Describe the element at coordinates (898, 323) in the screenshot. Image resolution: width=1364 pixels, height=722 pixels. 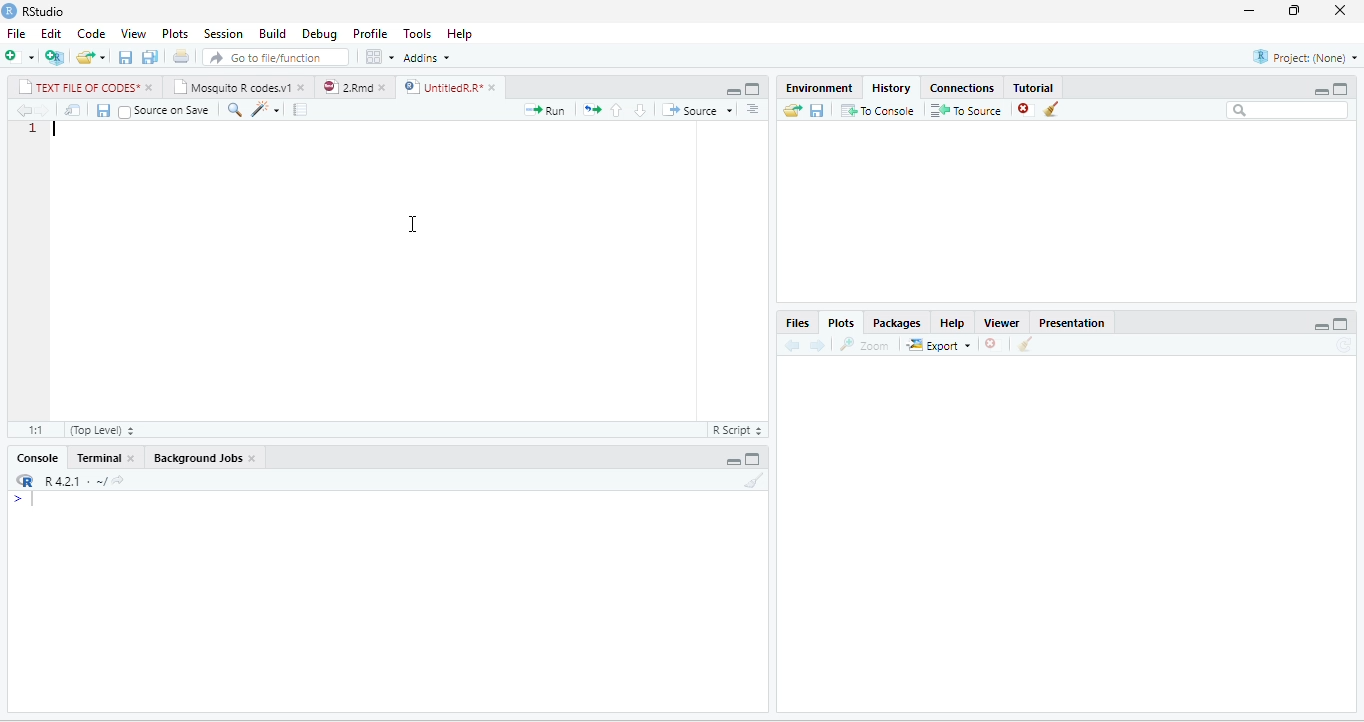
I see `Packages` at that location.